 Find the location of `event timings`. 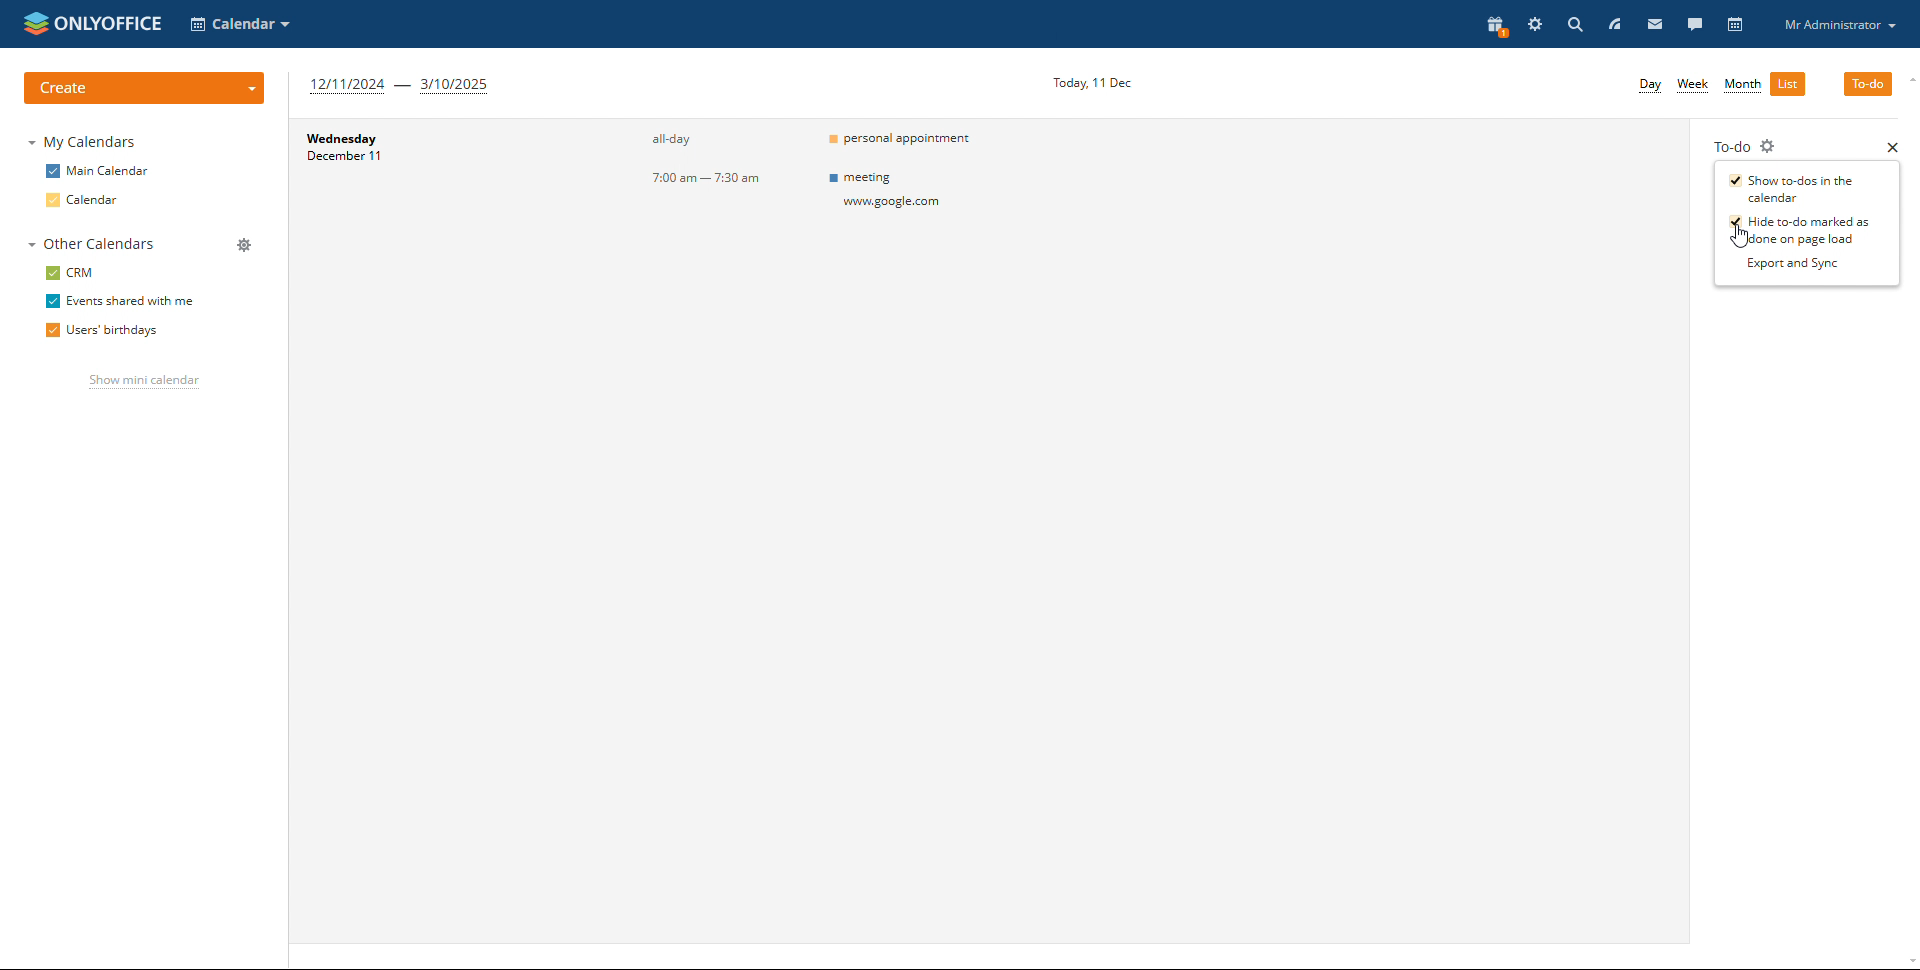

event timings is located at coordinates (720, 161).